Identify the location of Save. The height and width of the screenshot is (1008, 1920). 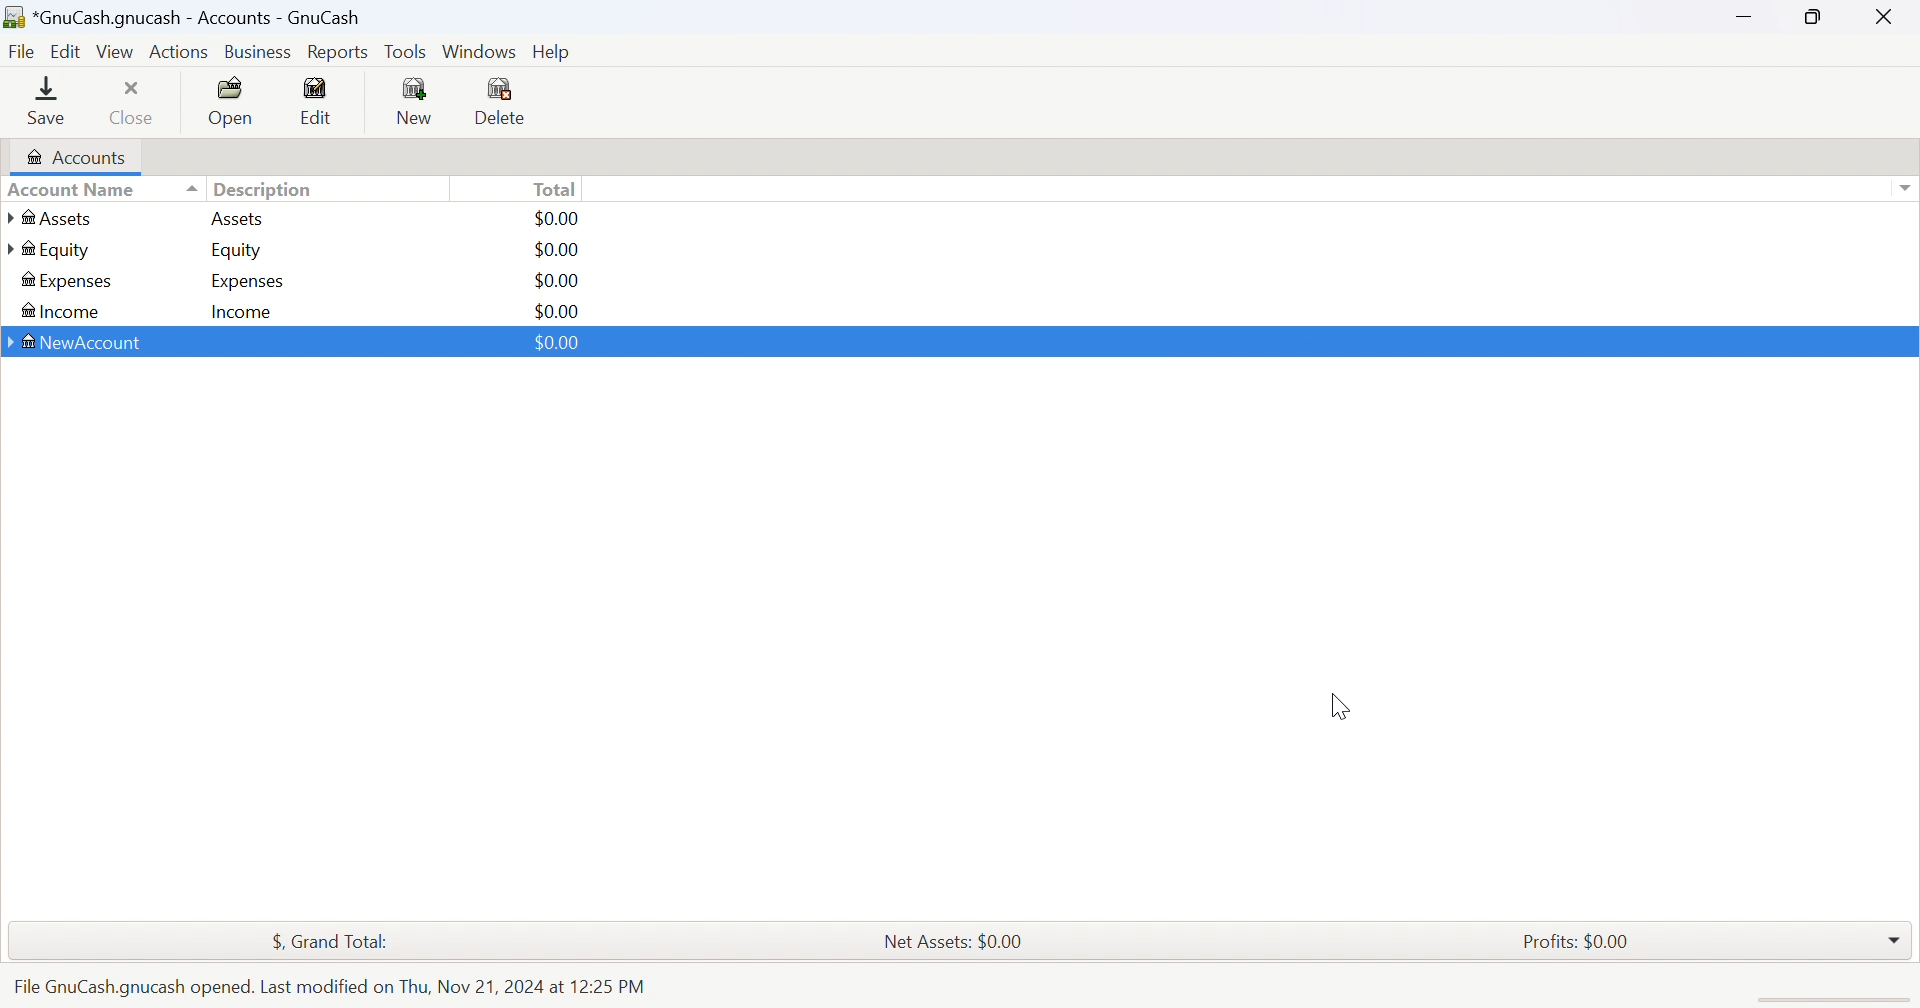
(46, 99).